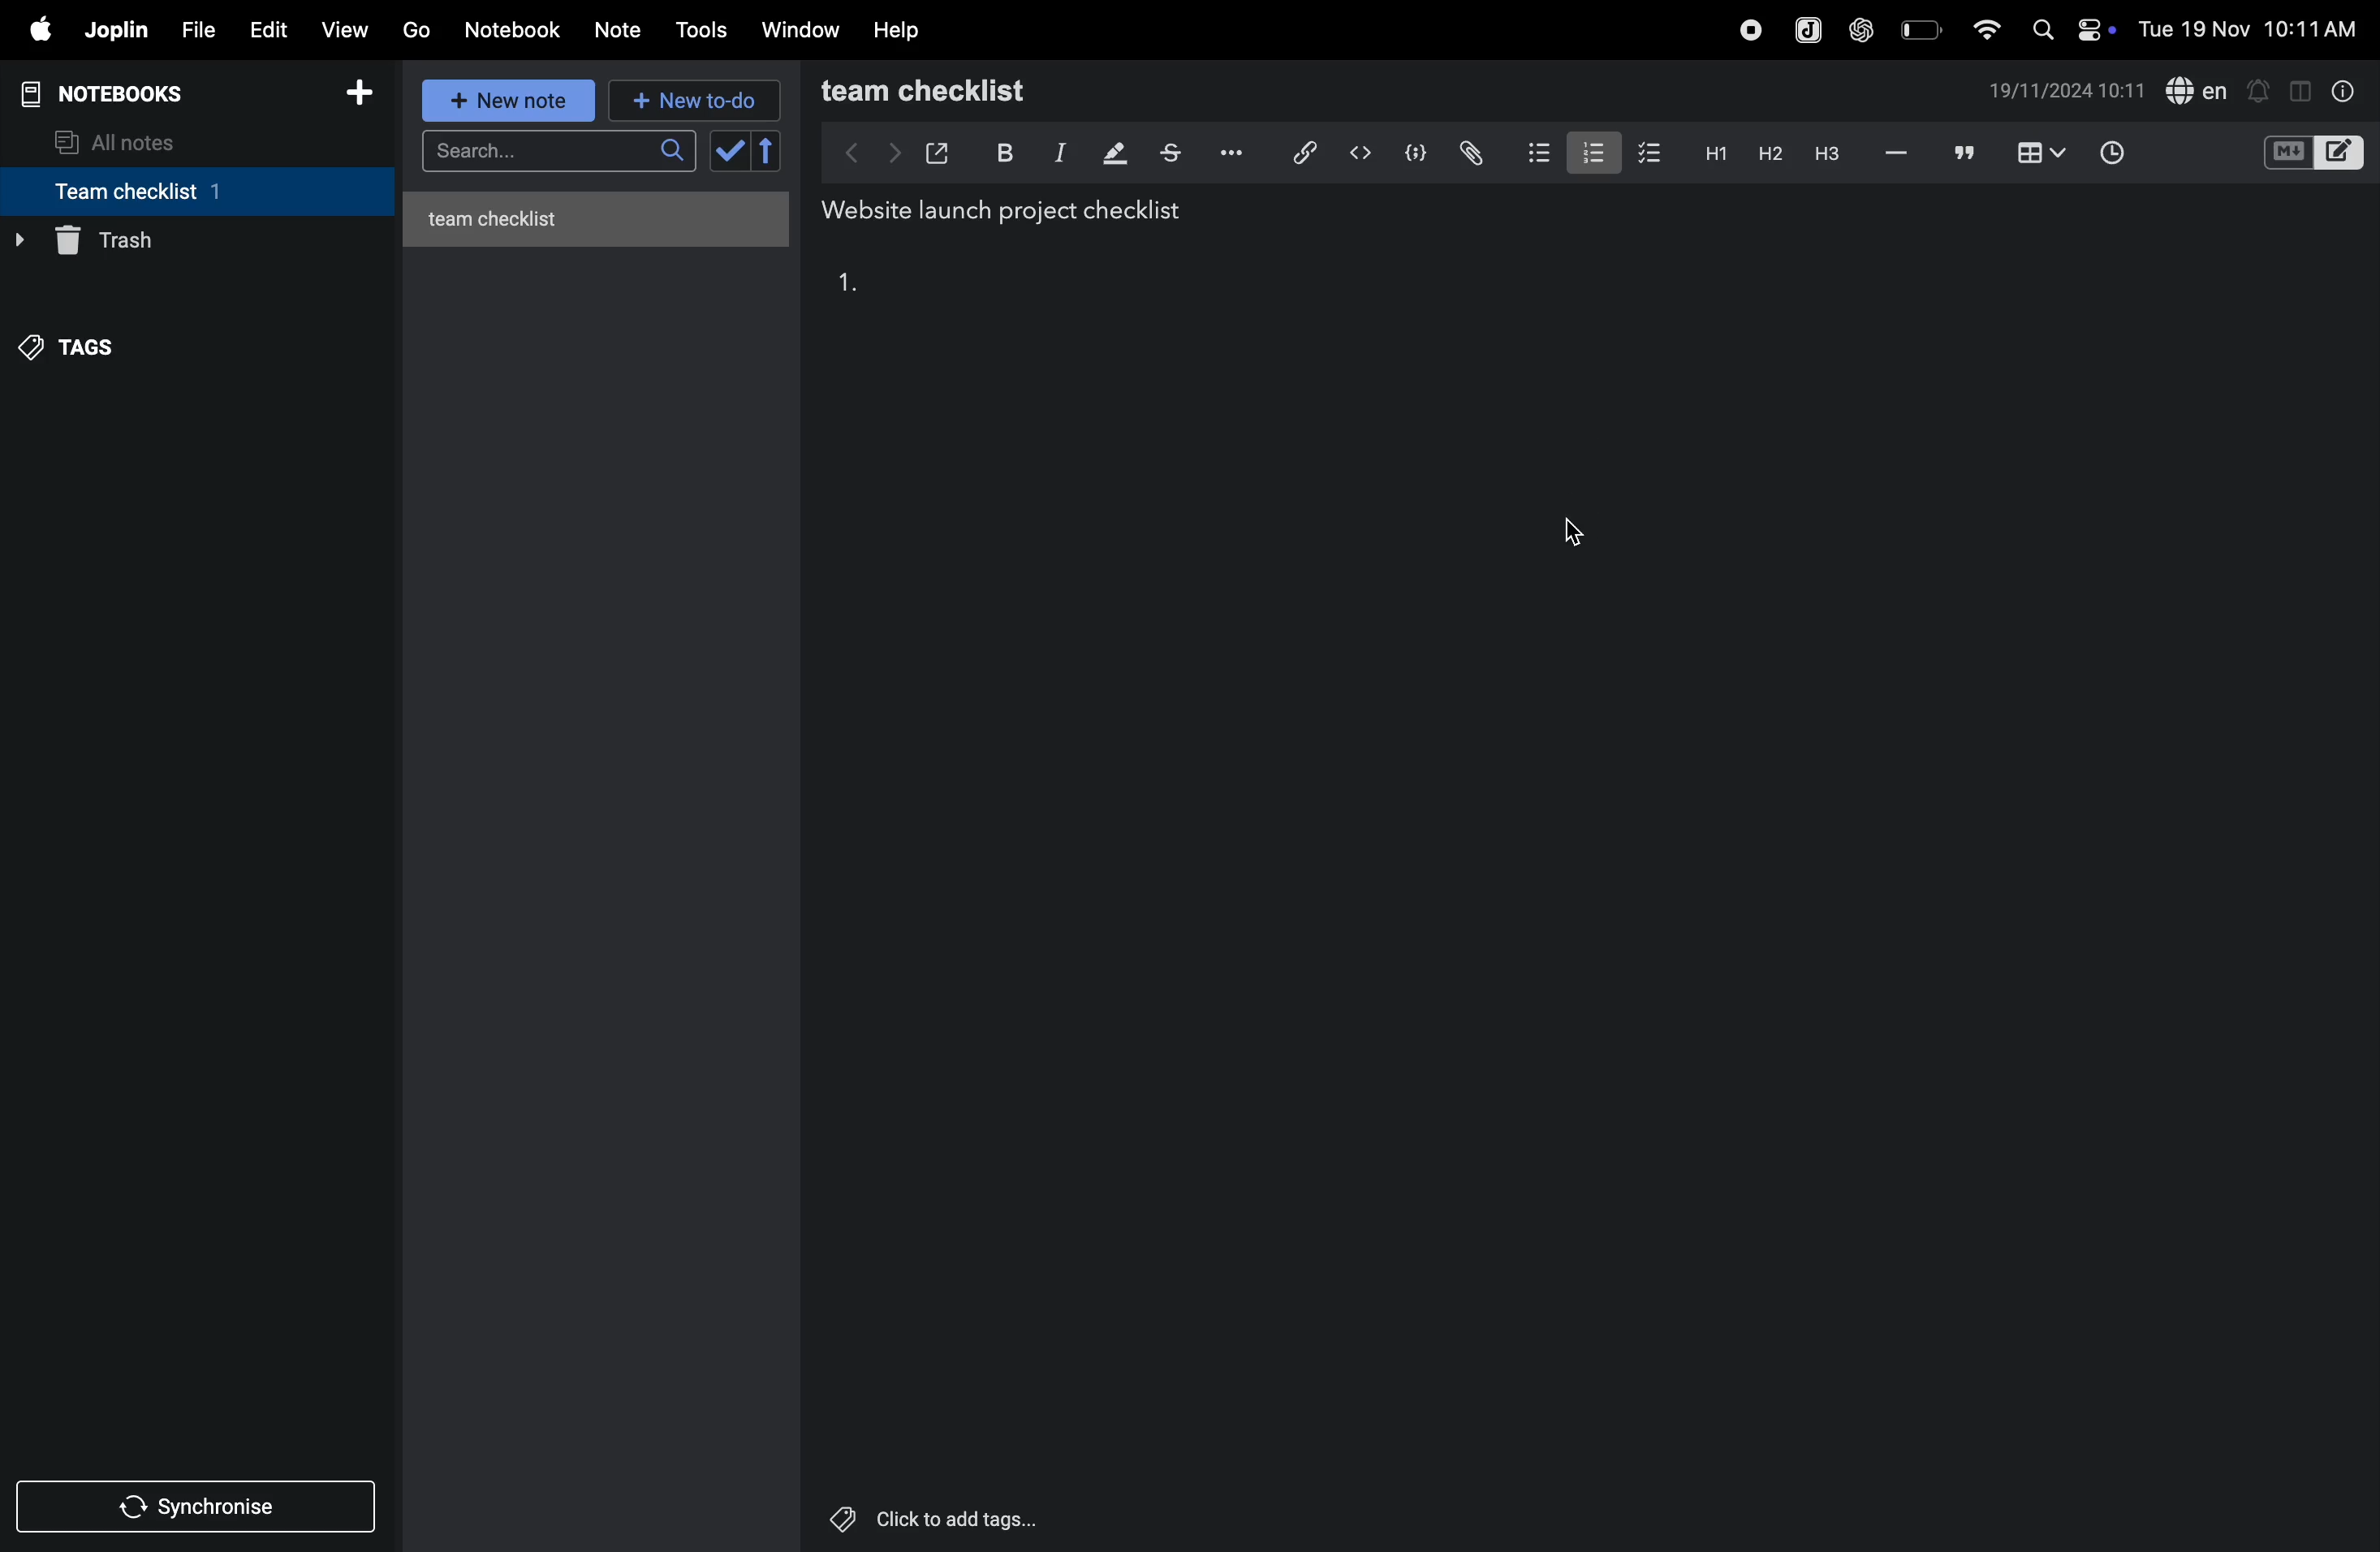 Image resolution: width=2380 pixels, height=1552 pixels. I want to click on attach file, so click(1469, 152).